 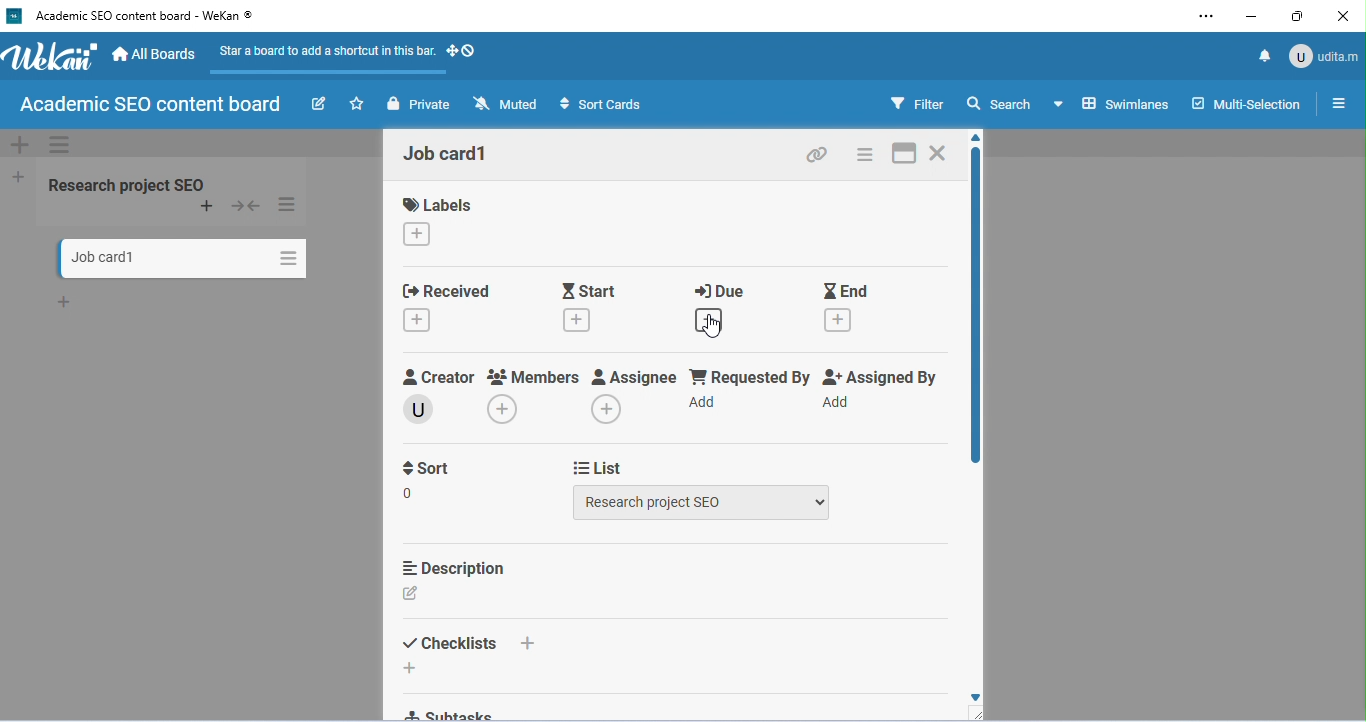 I want to click on wekan logo, so click(x=14, y=16).